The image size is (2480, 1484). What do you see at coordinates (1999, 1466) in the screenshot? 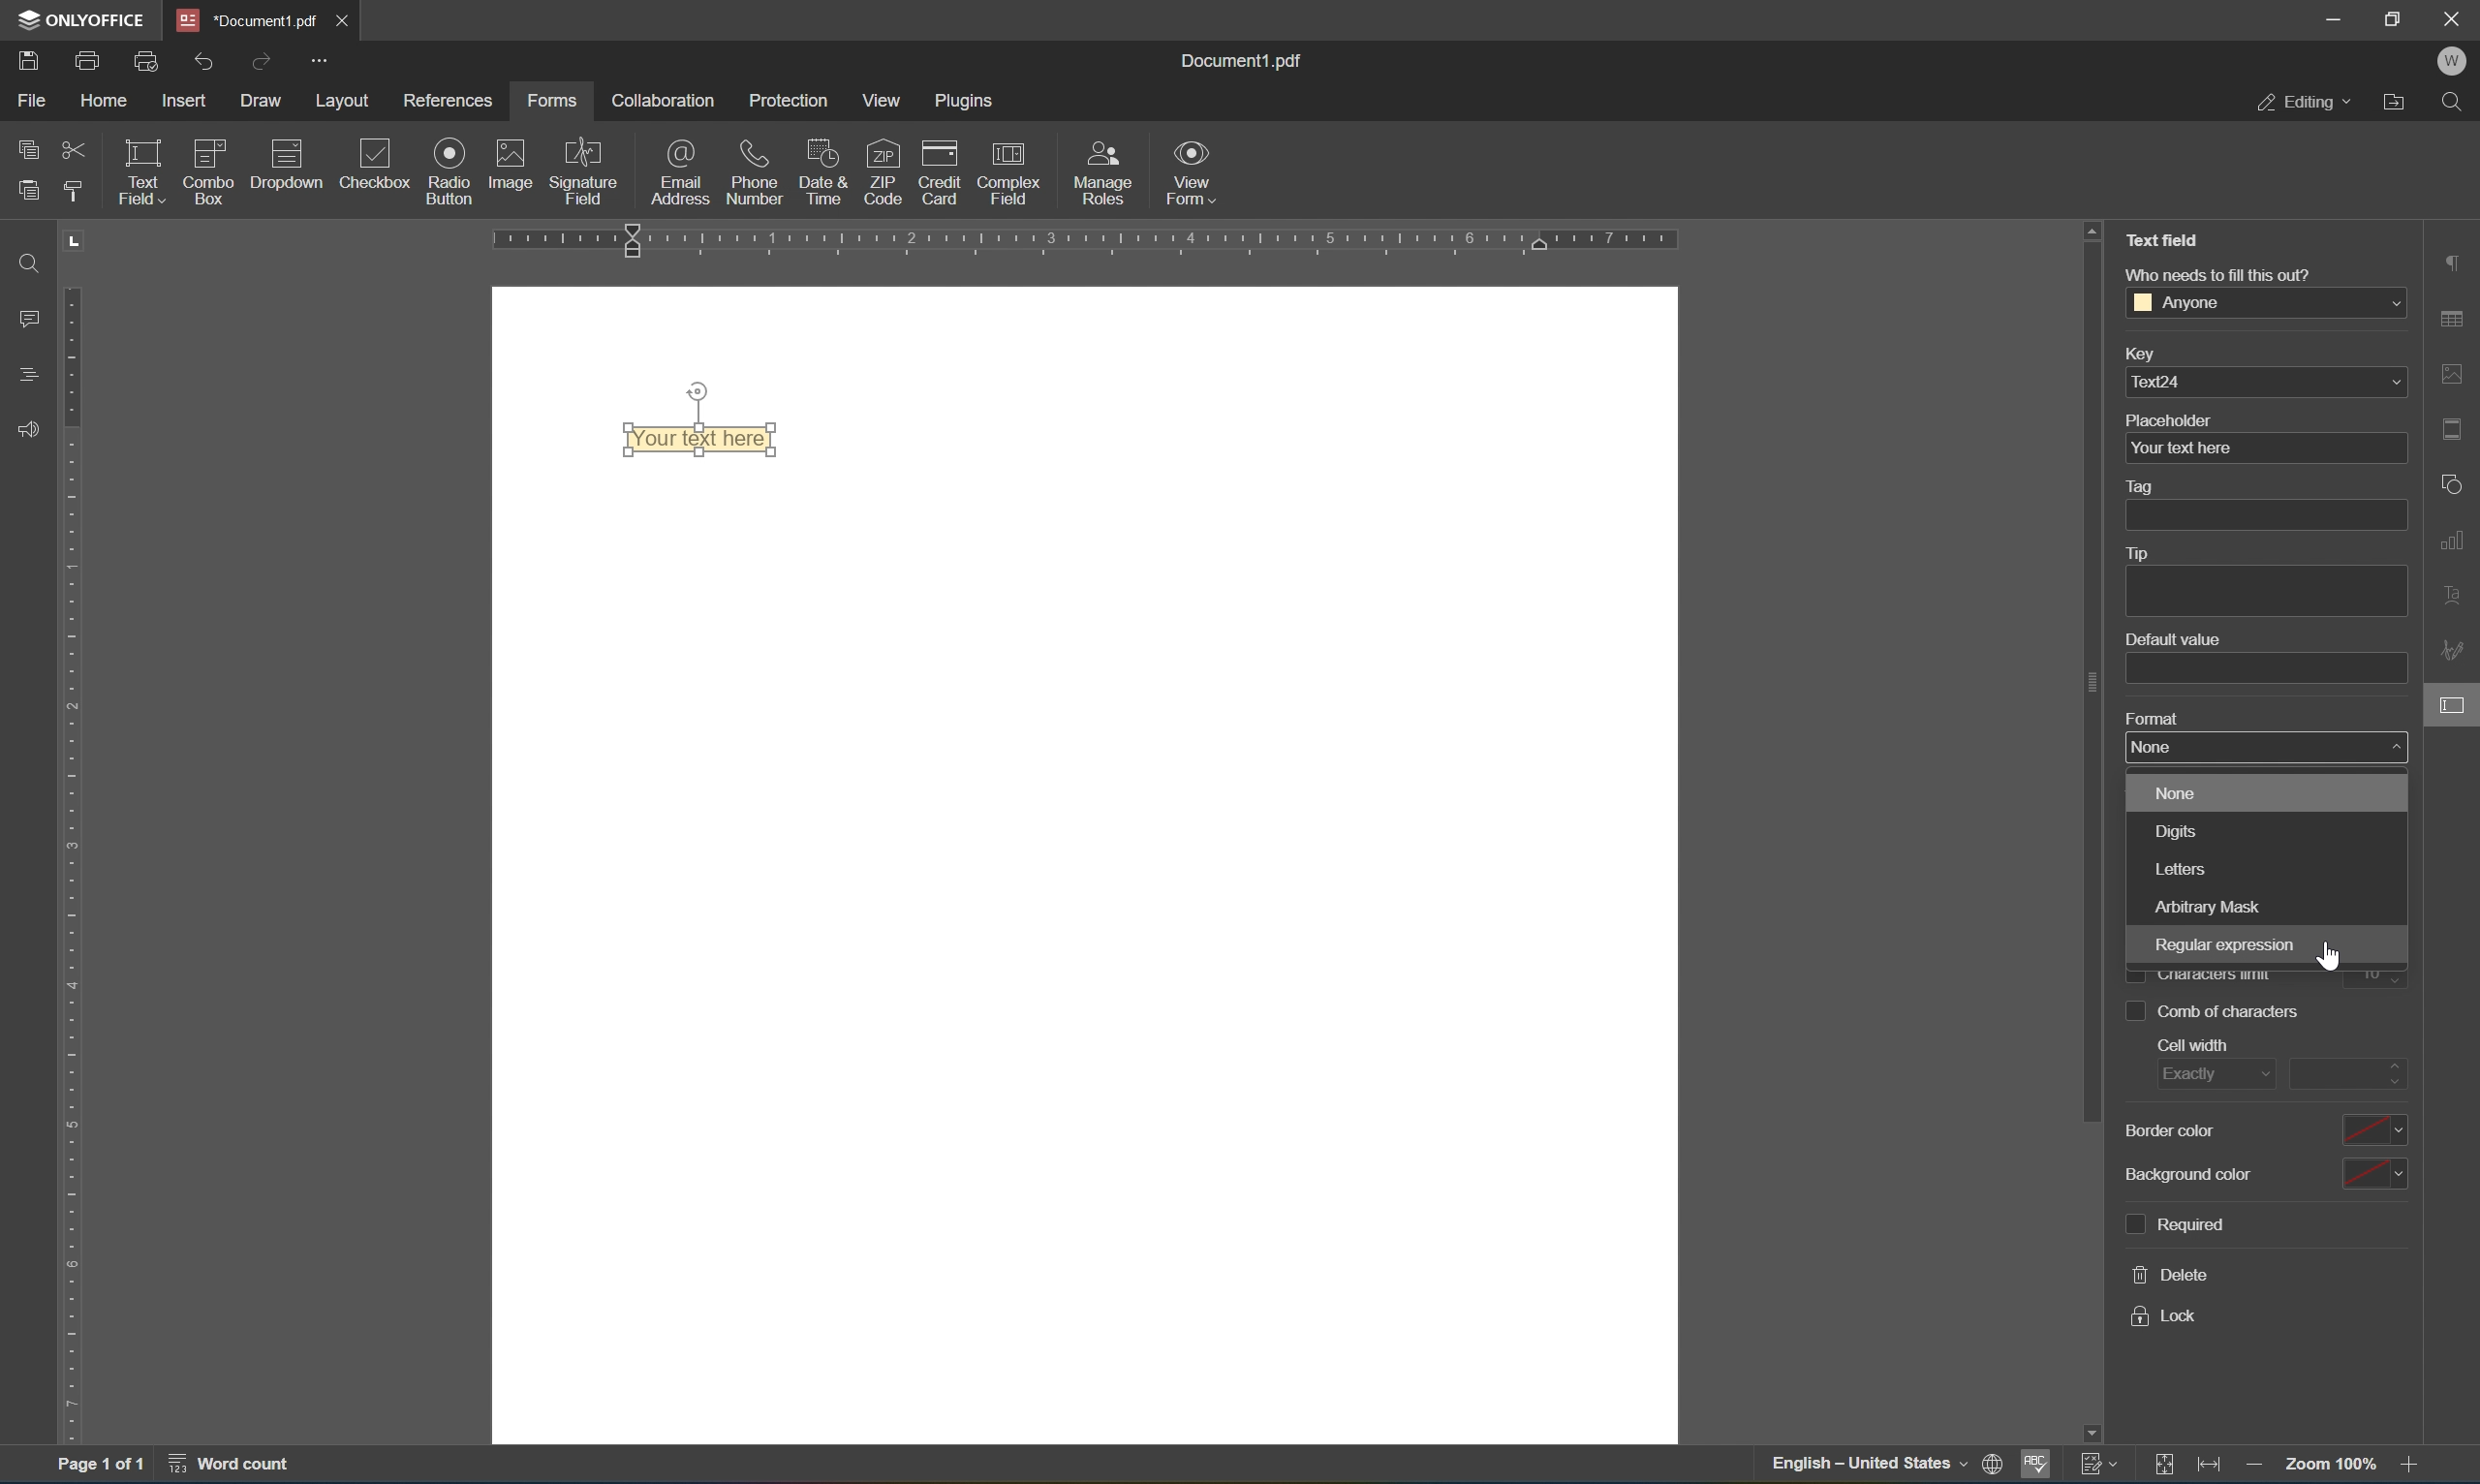
I see `set document language` at bounding box center [1999, 1466].